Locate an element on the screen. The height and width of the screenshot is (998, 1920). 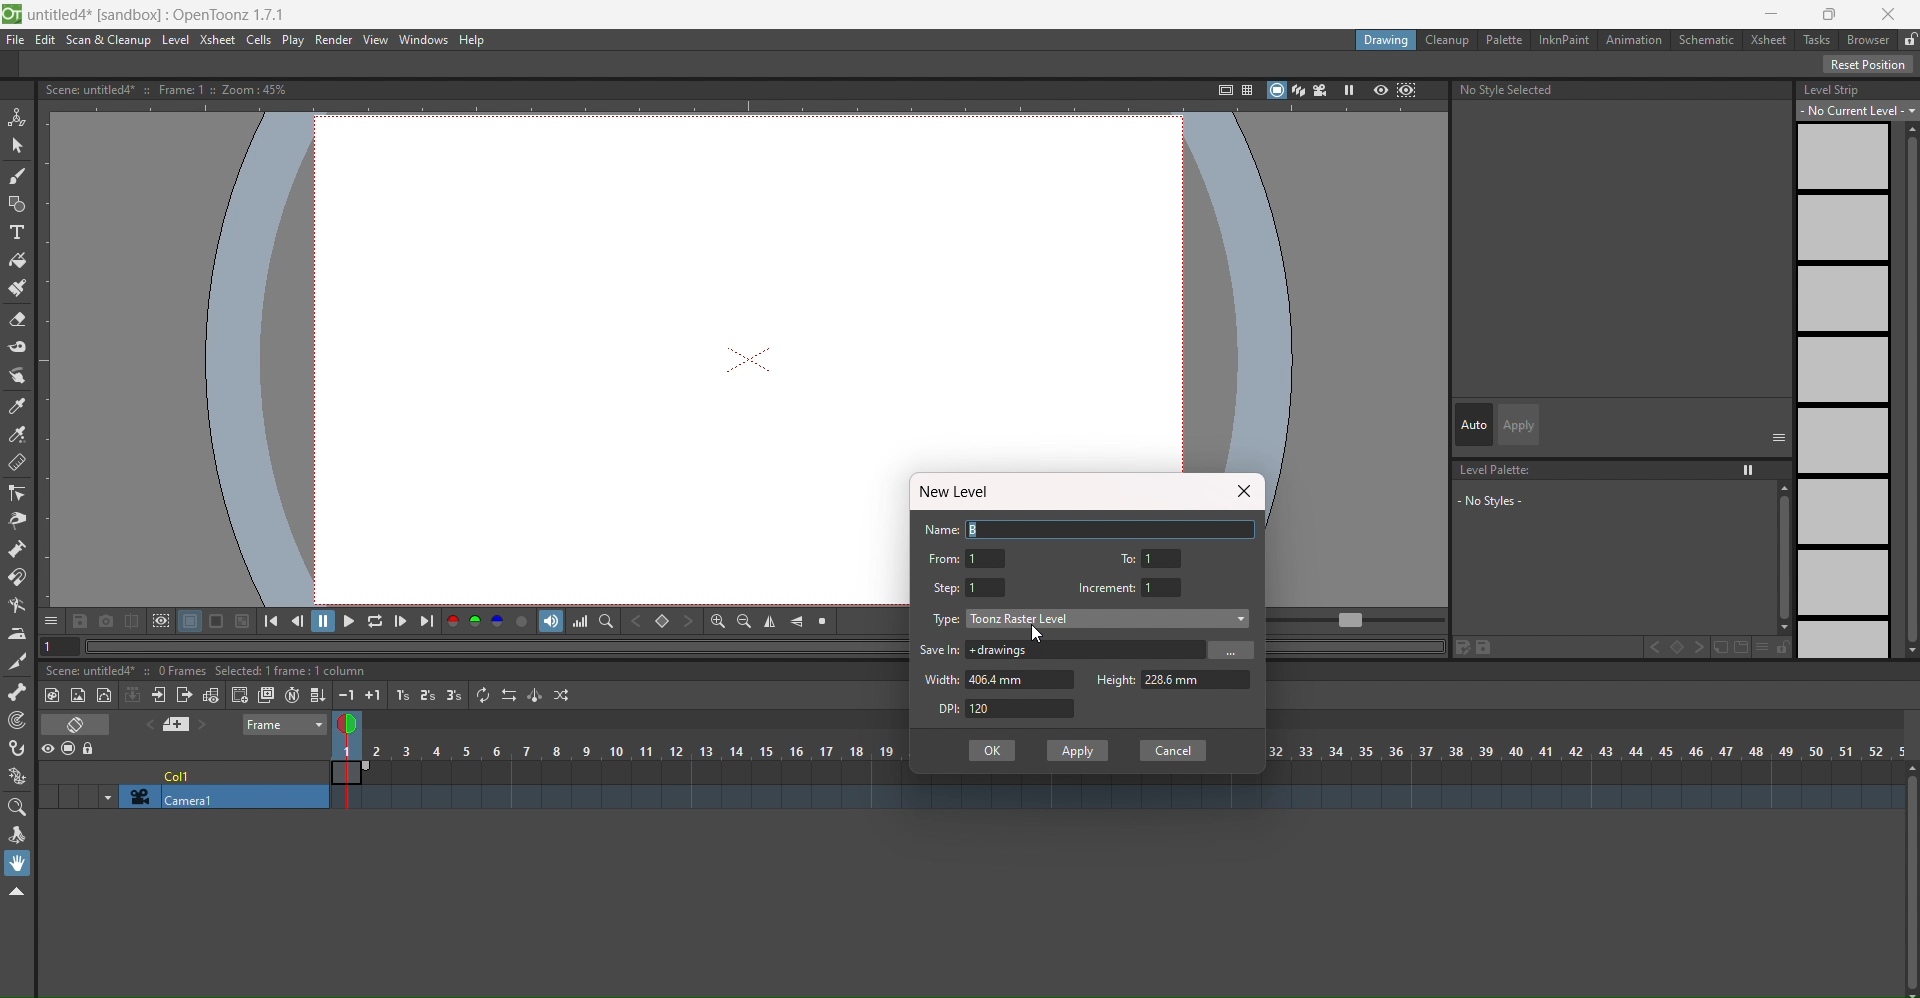
406.4mm is located at coordinates (1024, 680).